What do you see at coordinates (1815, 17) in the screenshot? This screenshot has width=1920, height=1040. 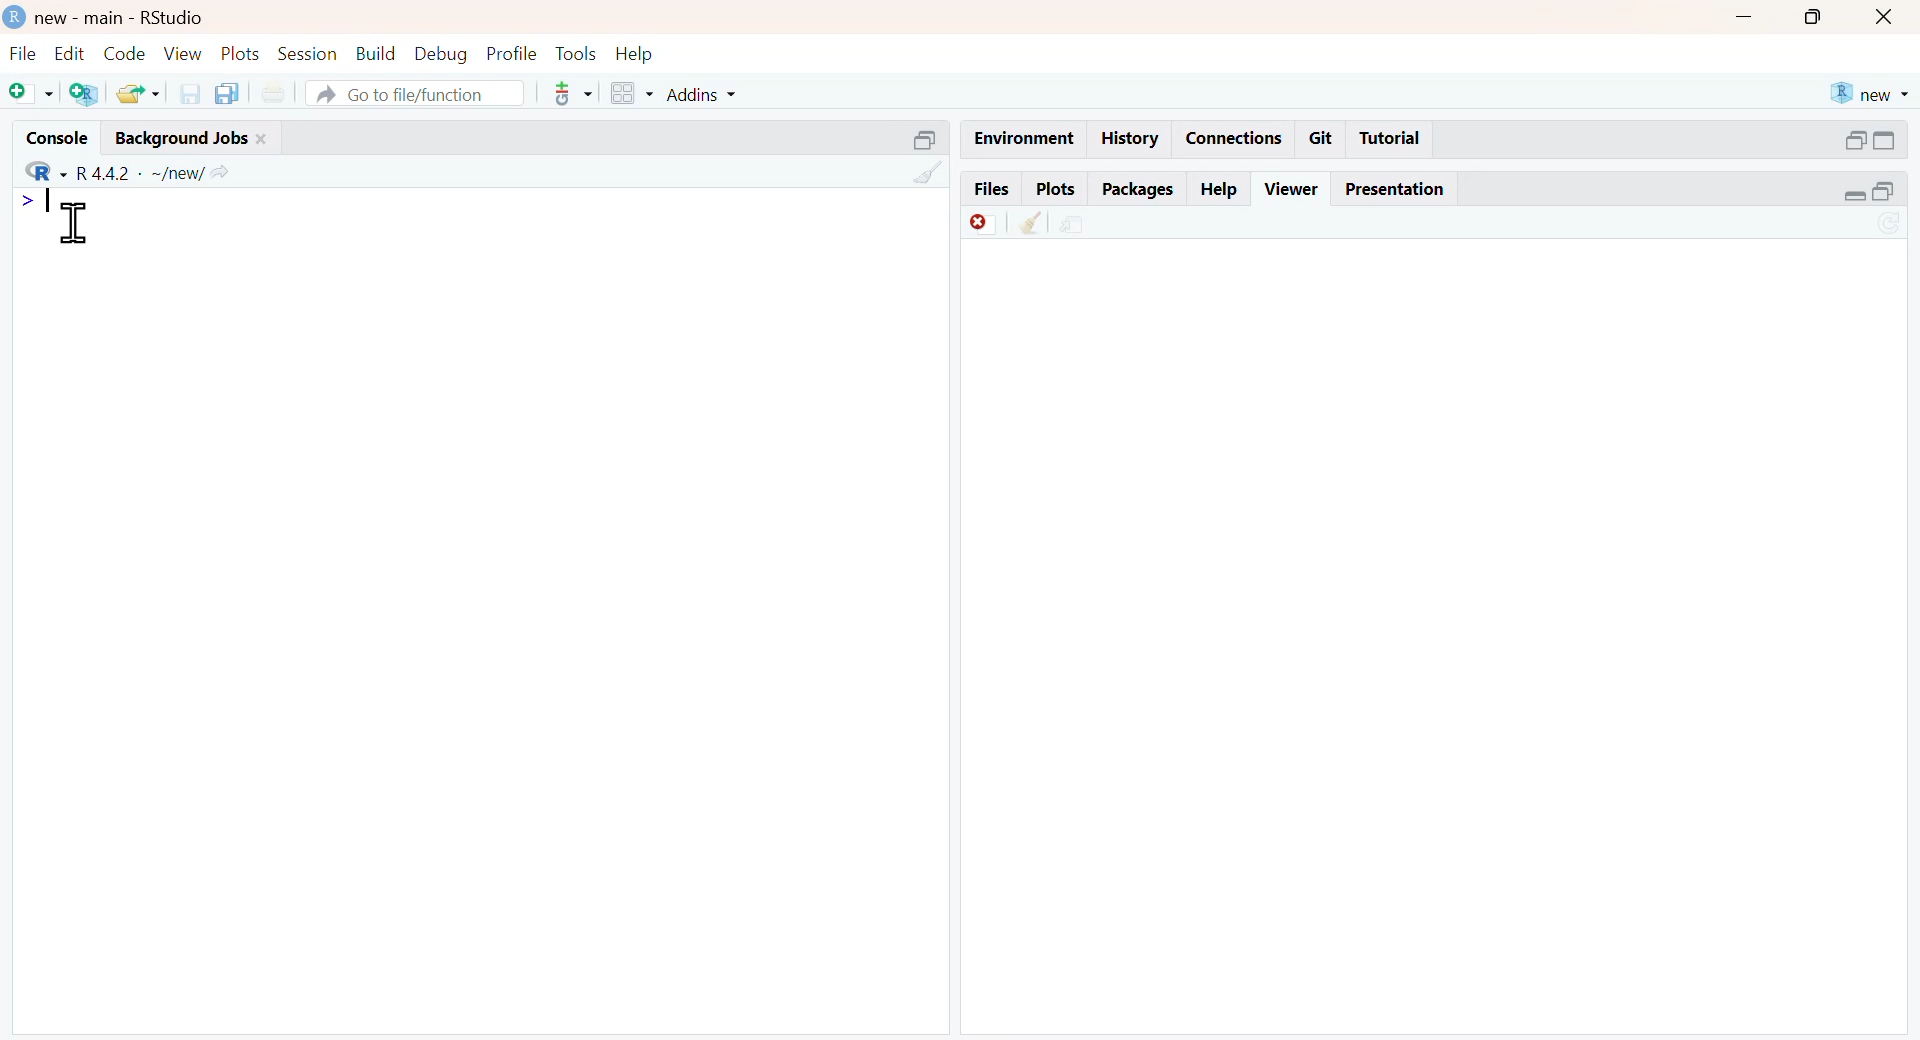 I see `maximize` at bounding box center [1815, 17].